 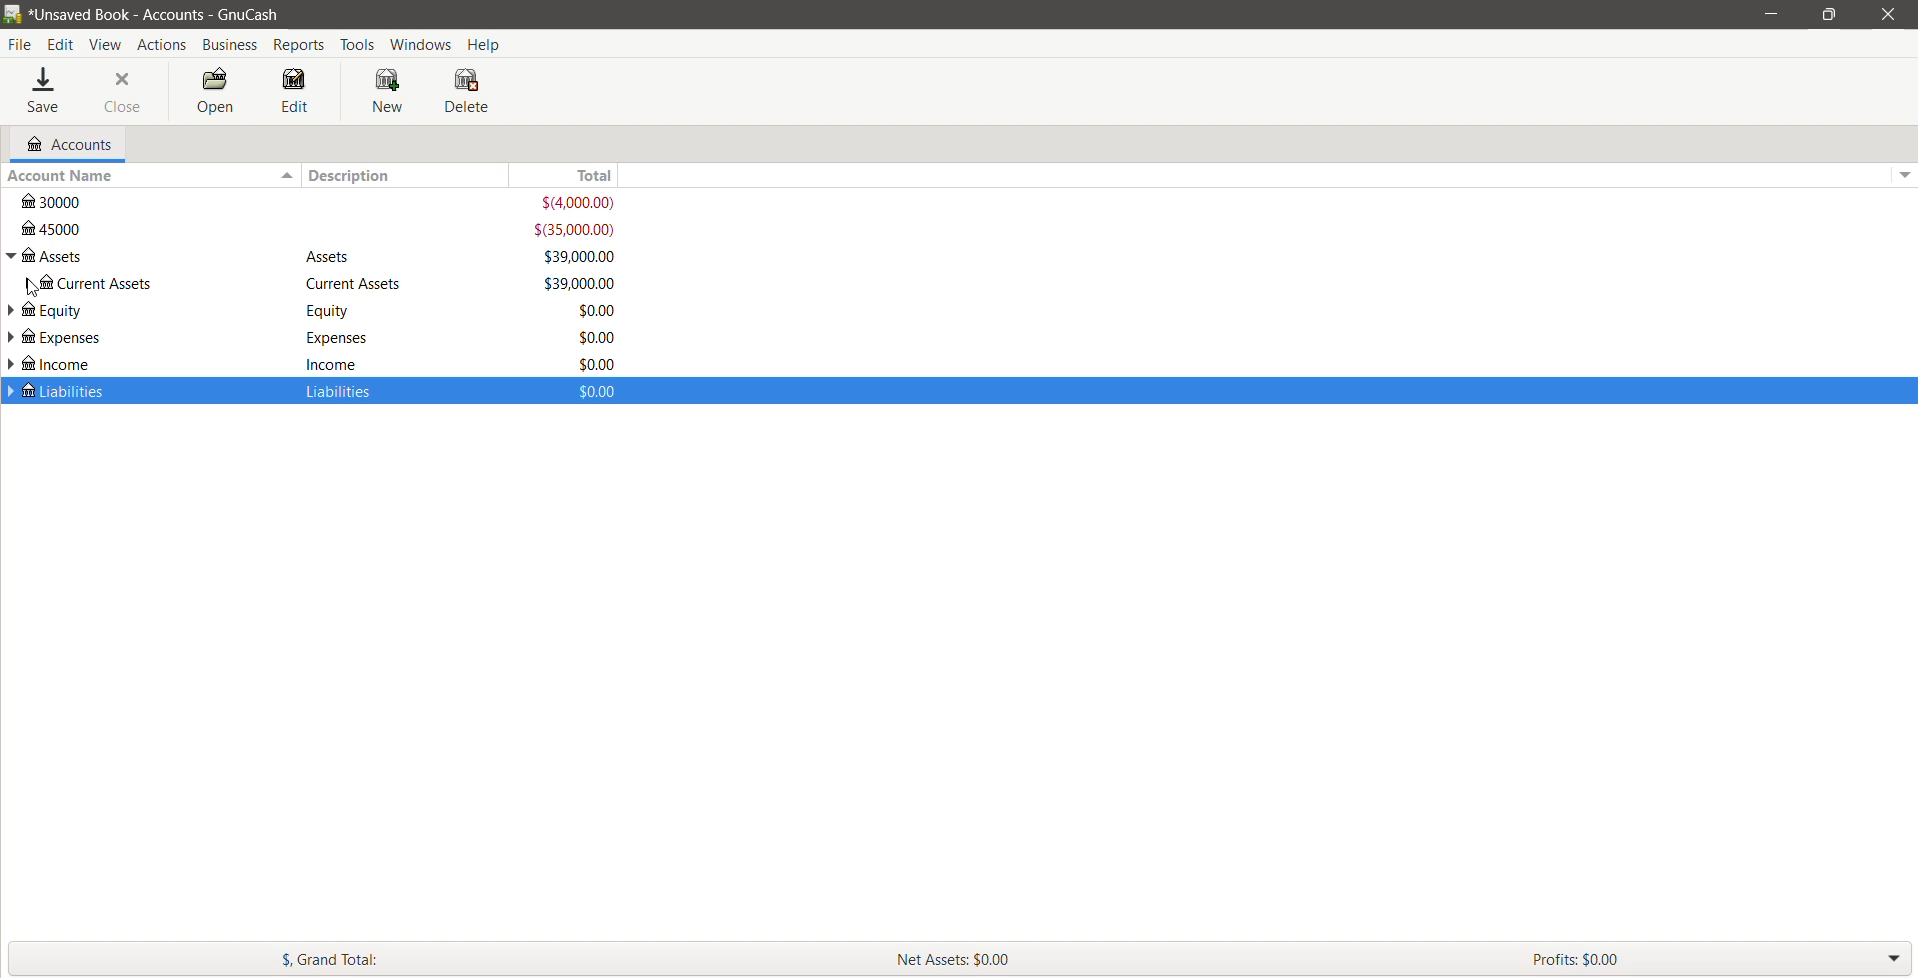 I want to click on Edit, so click(x=296, y=89).